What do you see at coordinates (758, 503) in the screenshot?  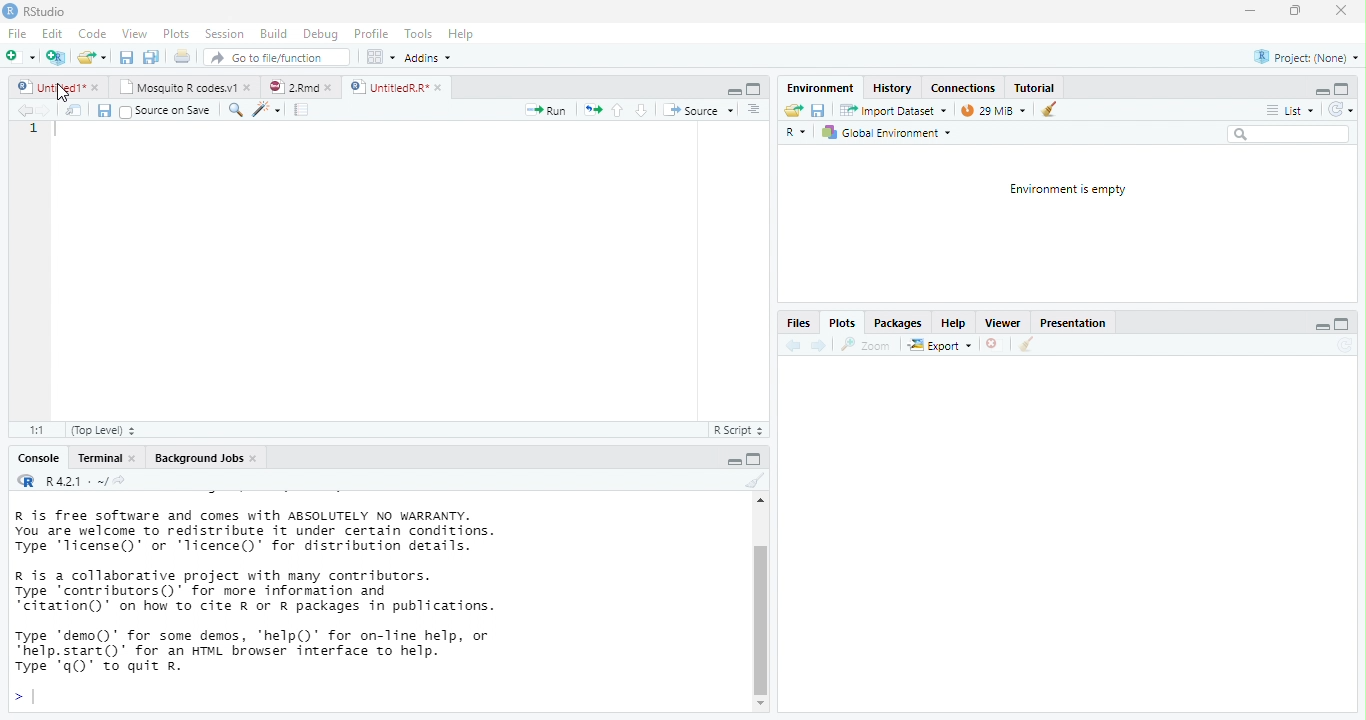 I see `scrollbar up` at bounding box center [758, 503].